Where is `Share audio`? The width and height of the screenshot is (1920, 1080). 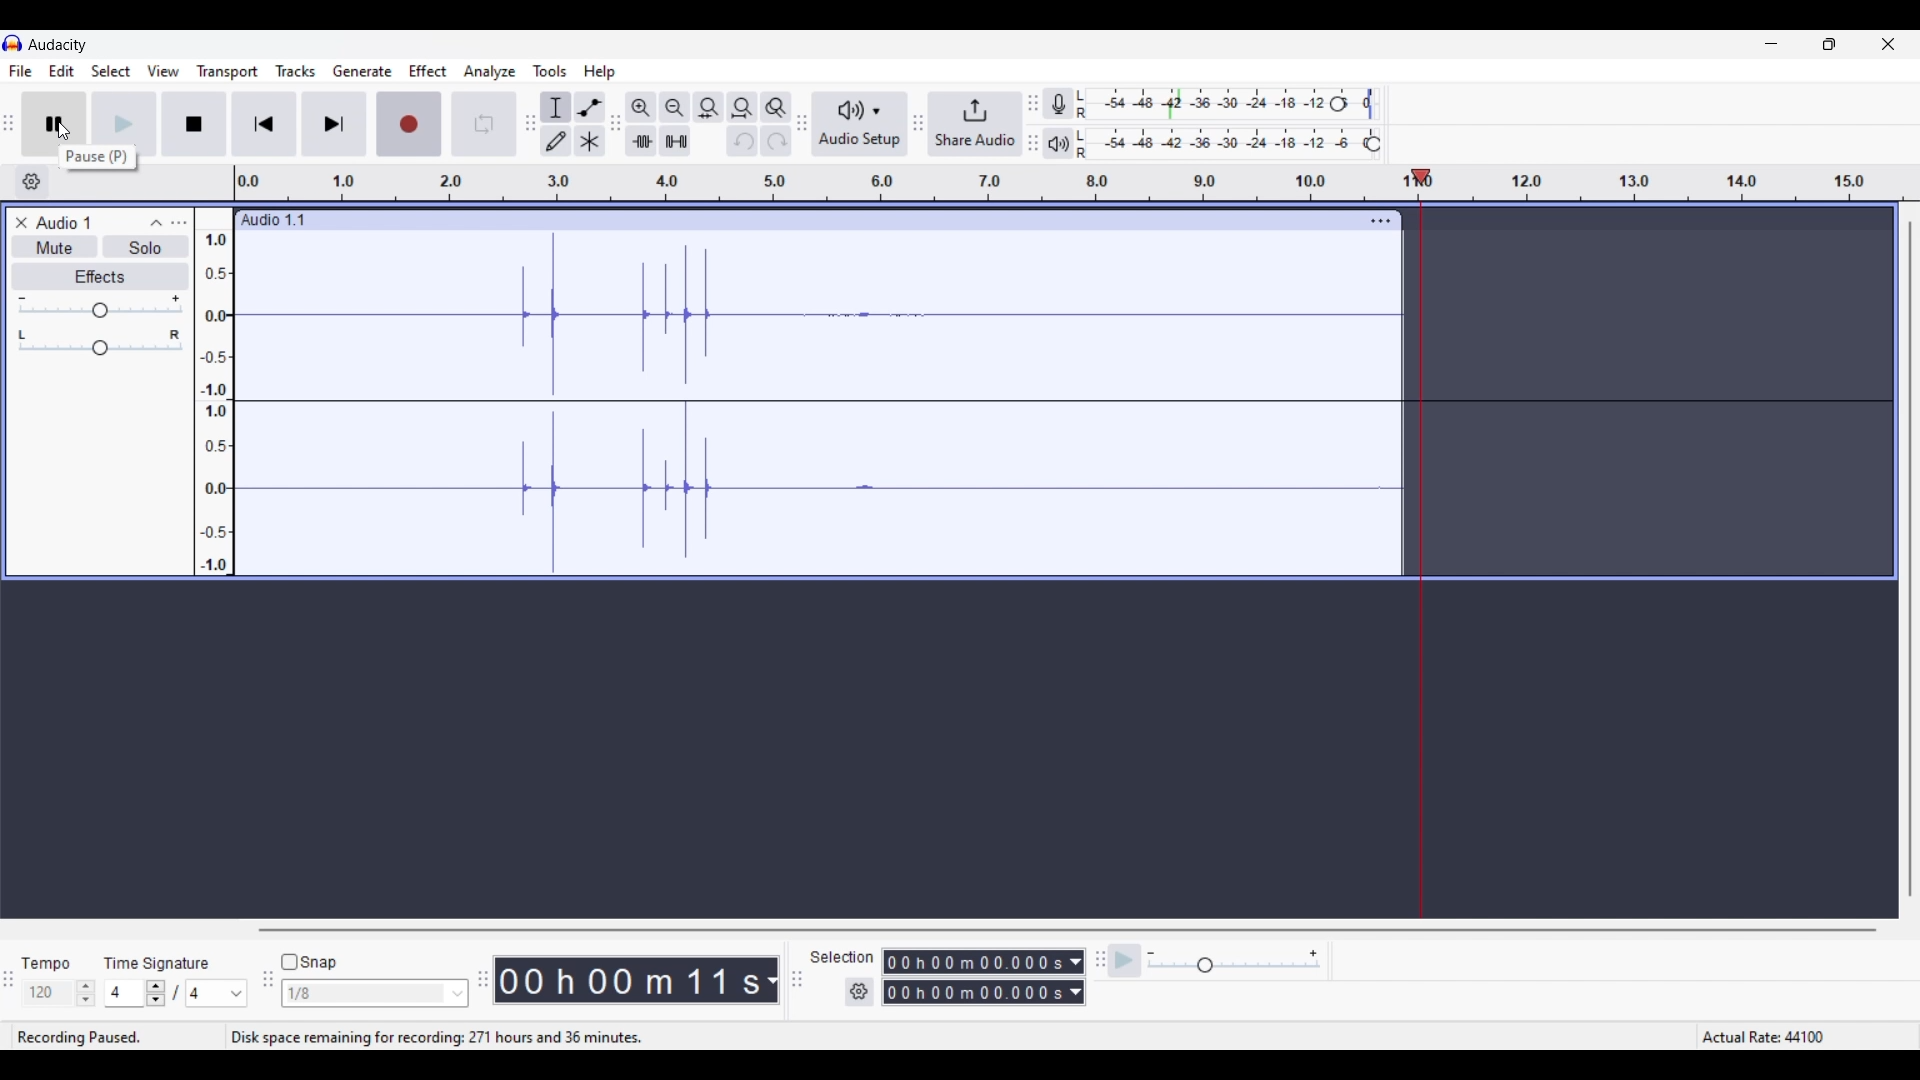 Share audio is located at coordinates (975, 124).